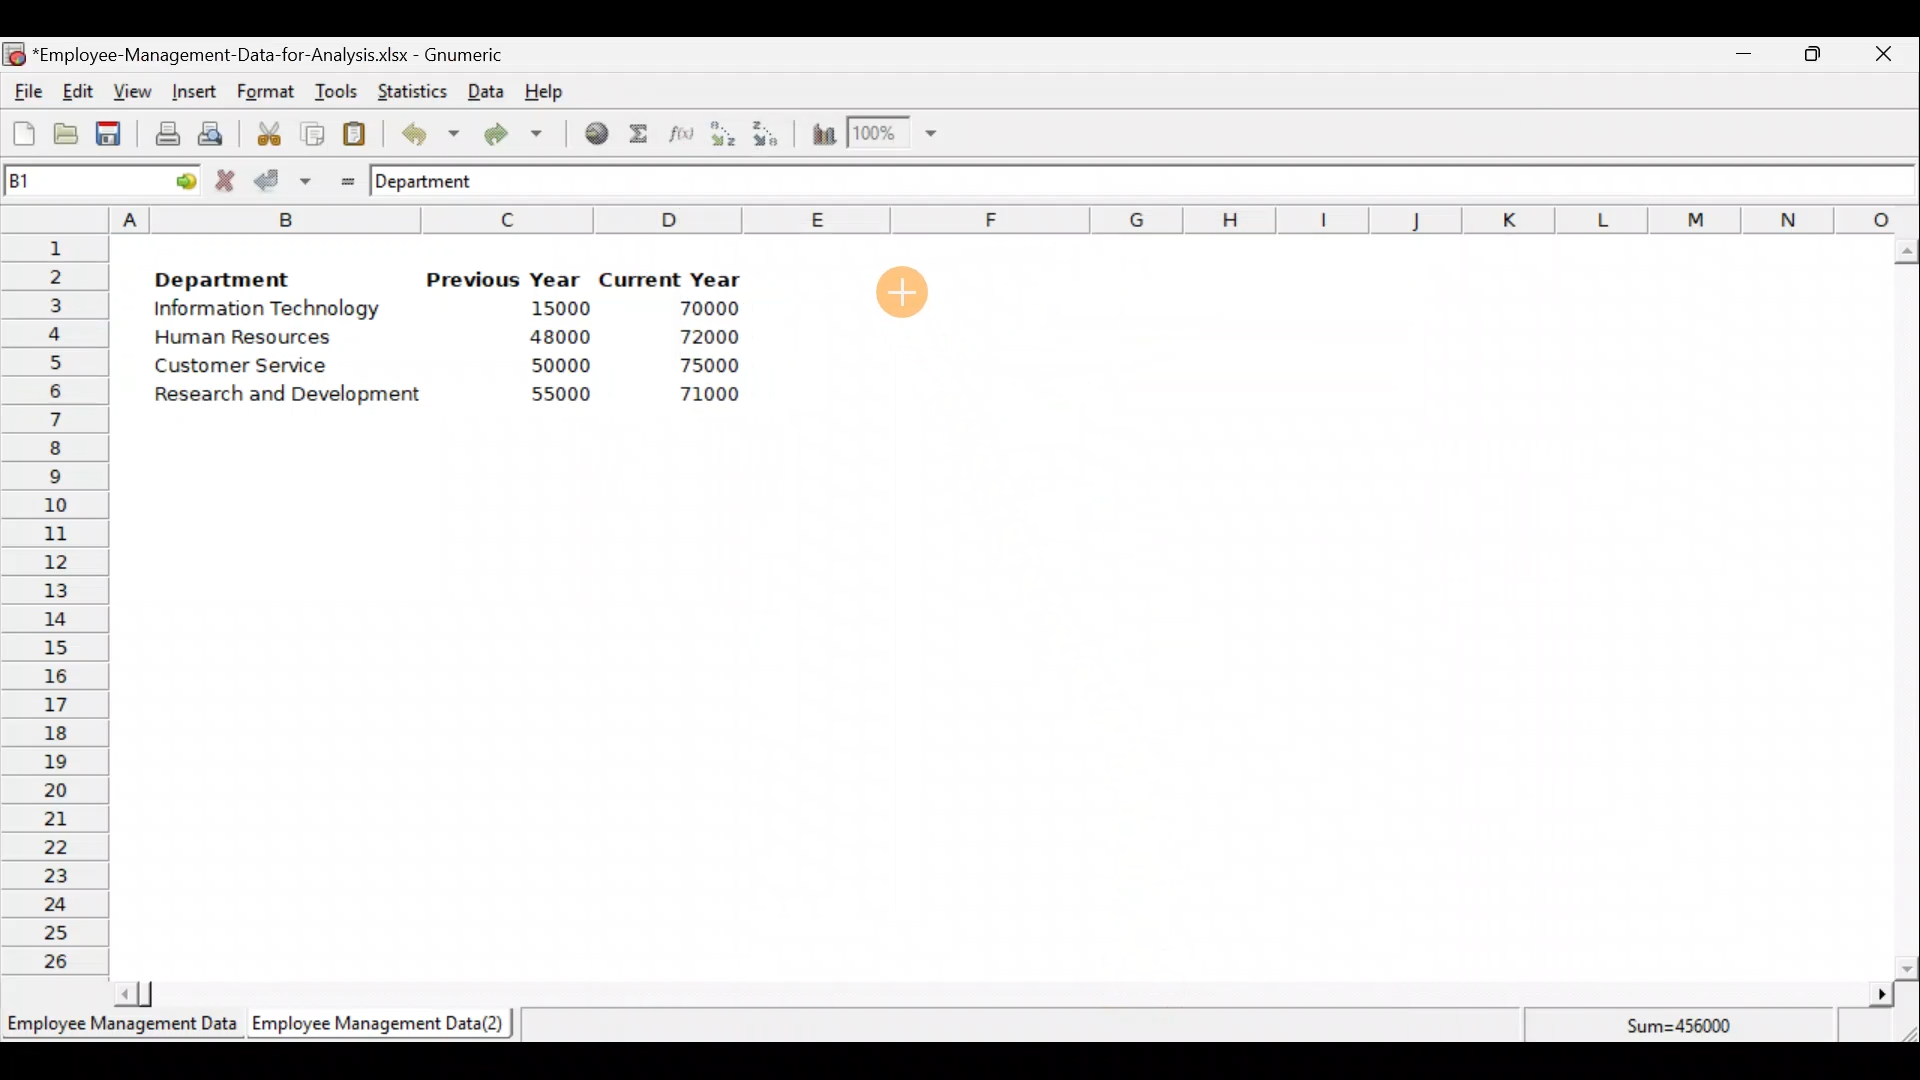  What do you see at coordinates (383, 1024) in the screenshot?
I see `Employee Management Data (2)` at bounding box center [383, 1024].